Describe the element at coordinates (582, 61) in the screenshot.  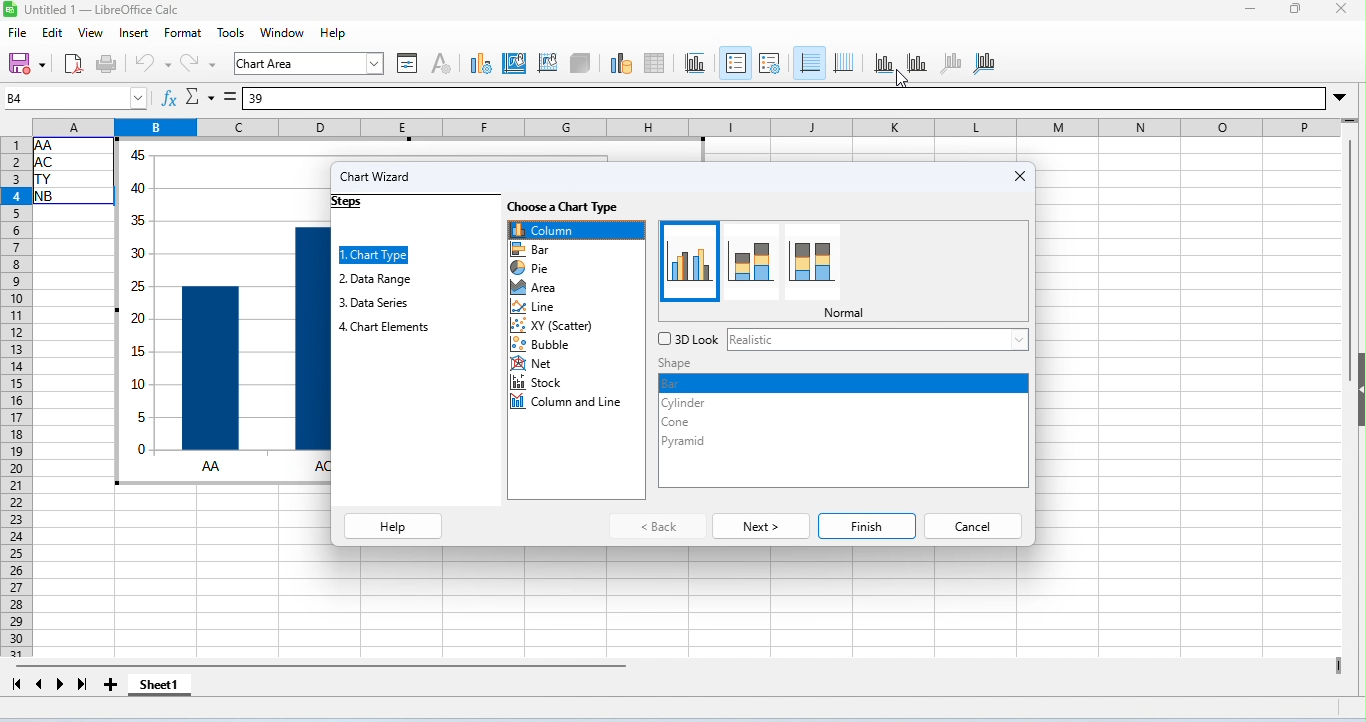
I see `3D` at that location.